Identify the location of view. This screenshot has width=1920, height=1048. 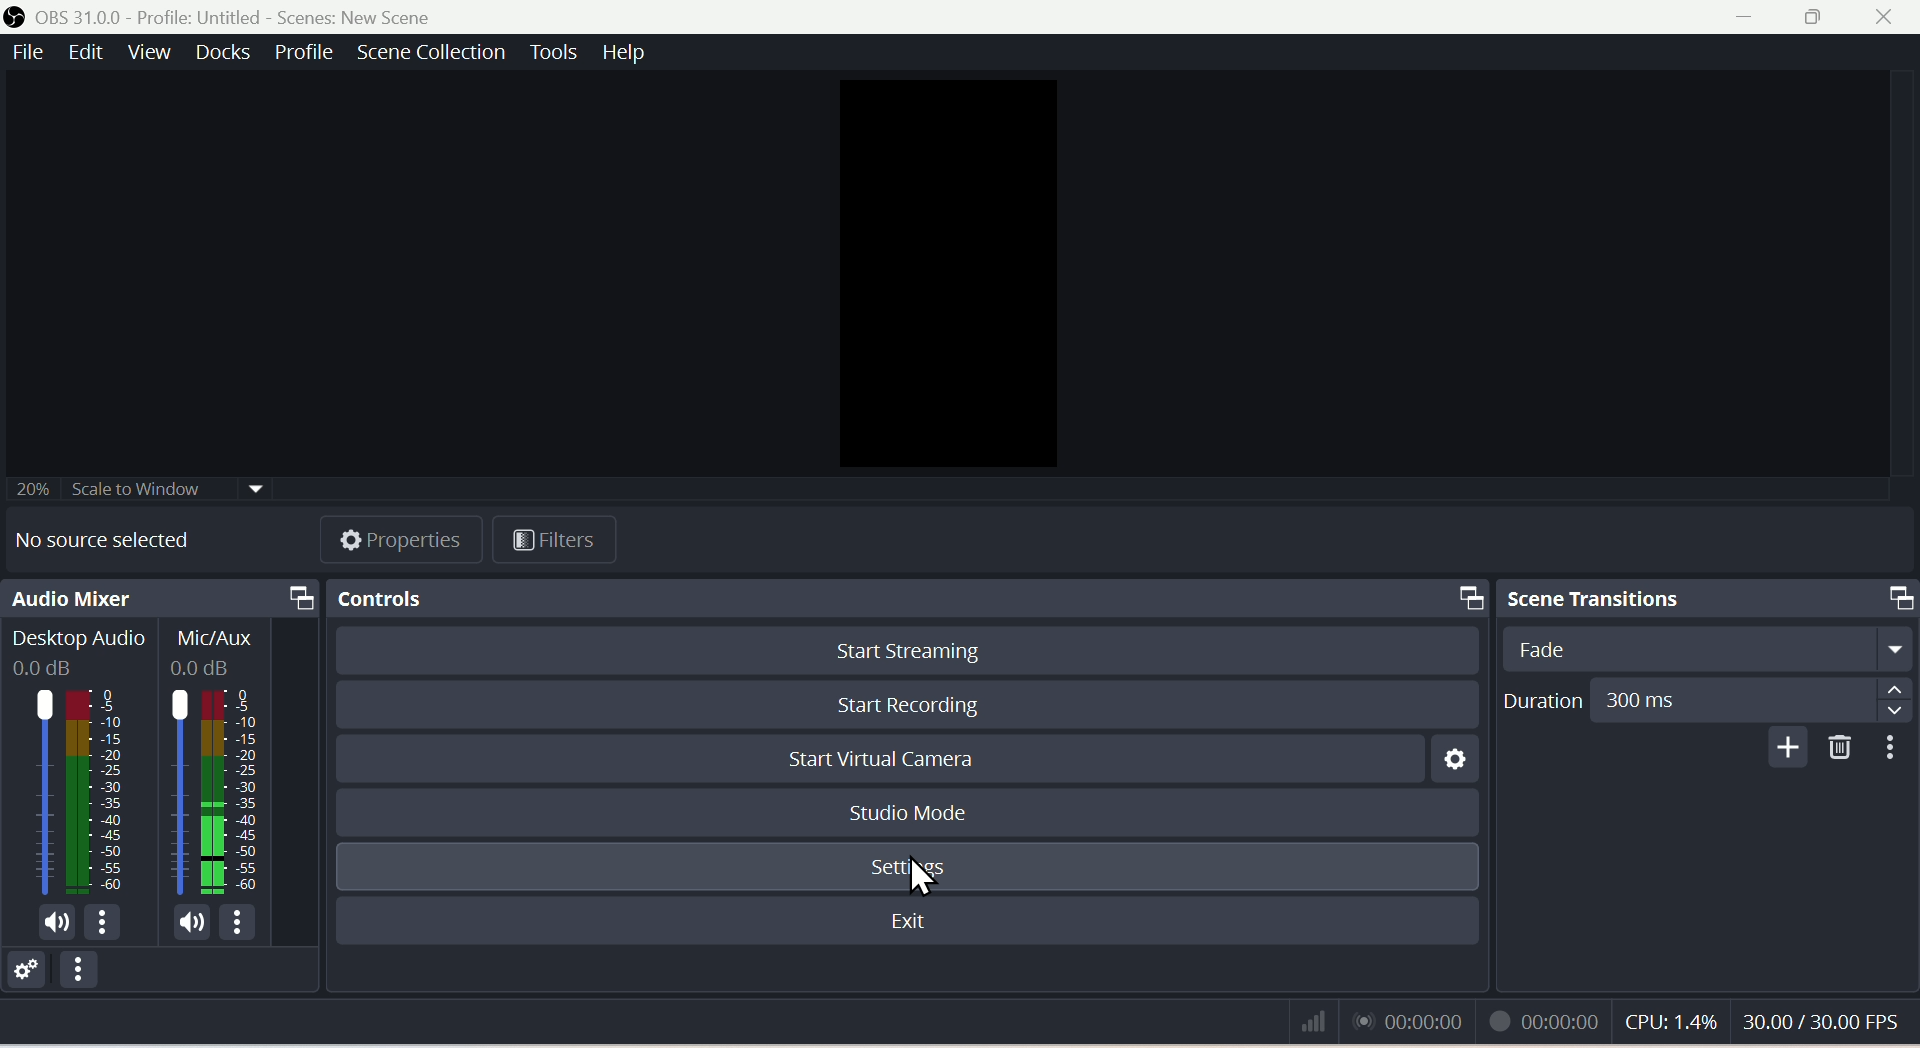
(149, 52).